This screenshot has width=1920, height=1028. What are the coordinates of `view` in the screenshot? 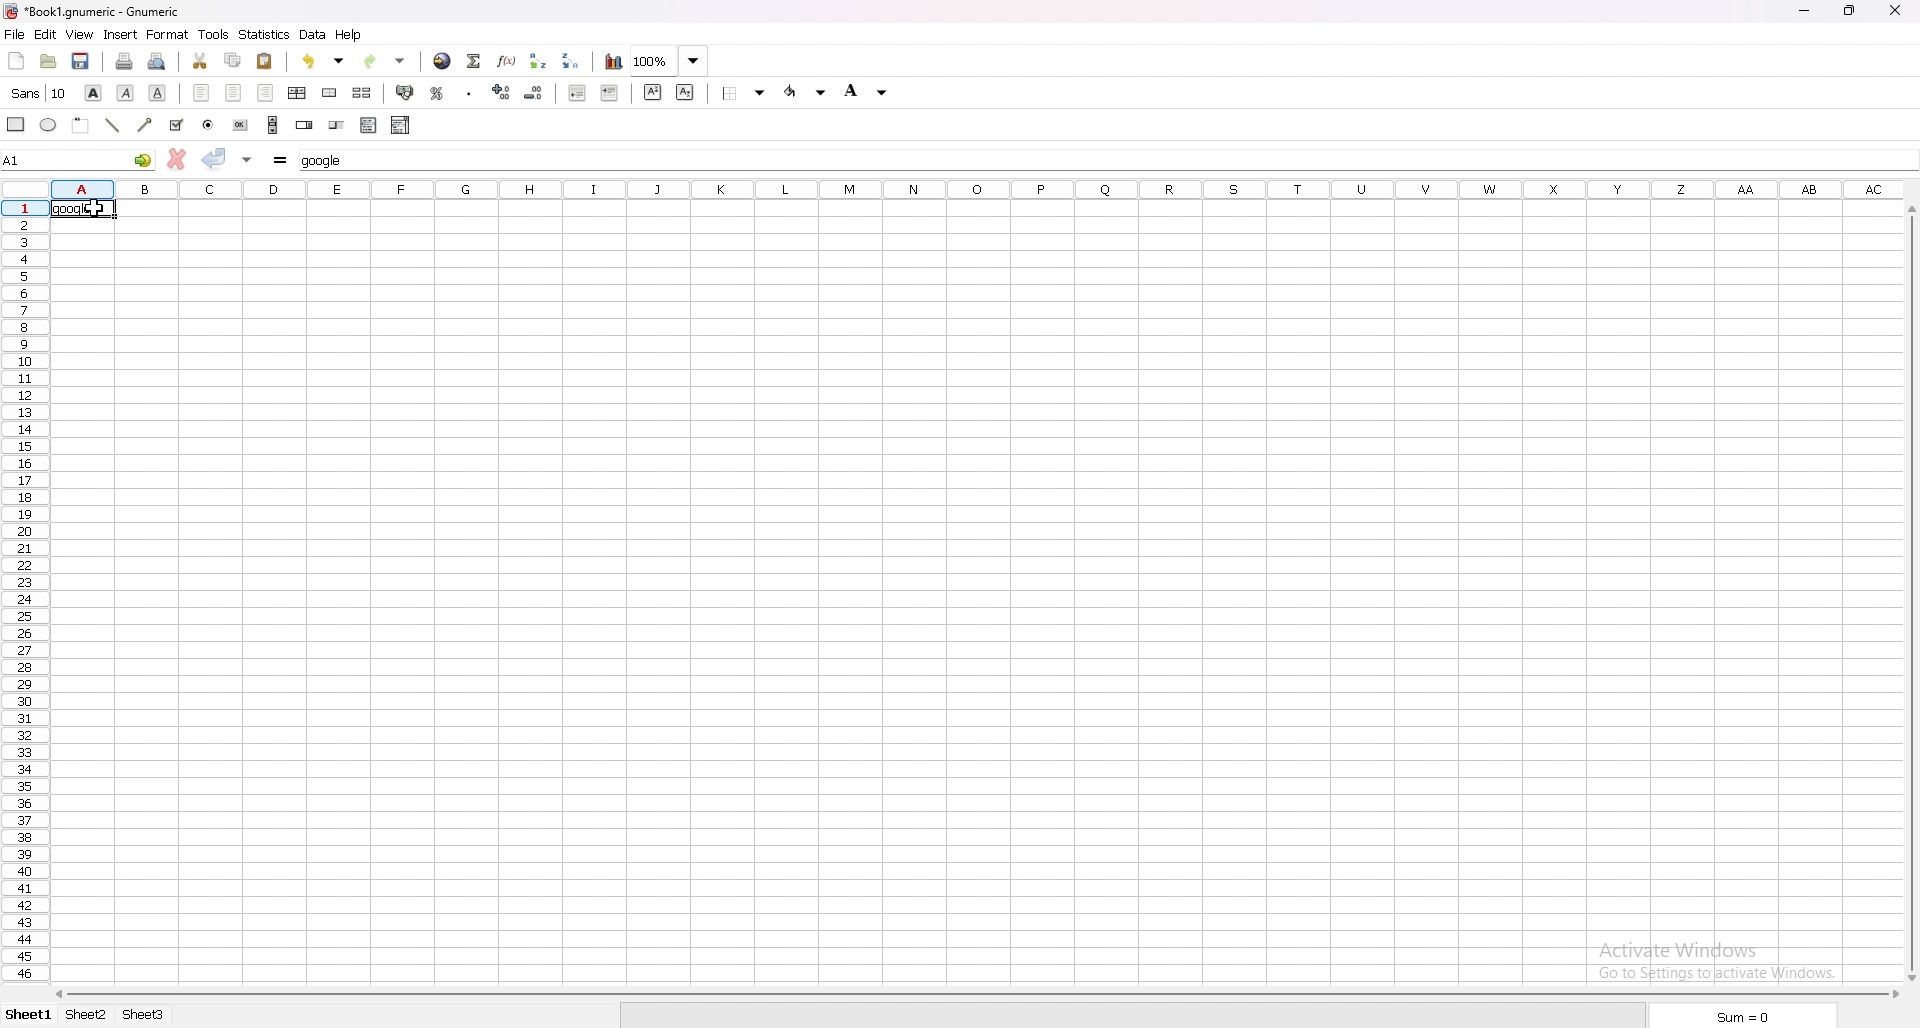 It's located at (80, 34).